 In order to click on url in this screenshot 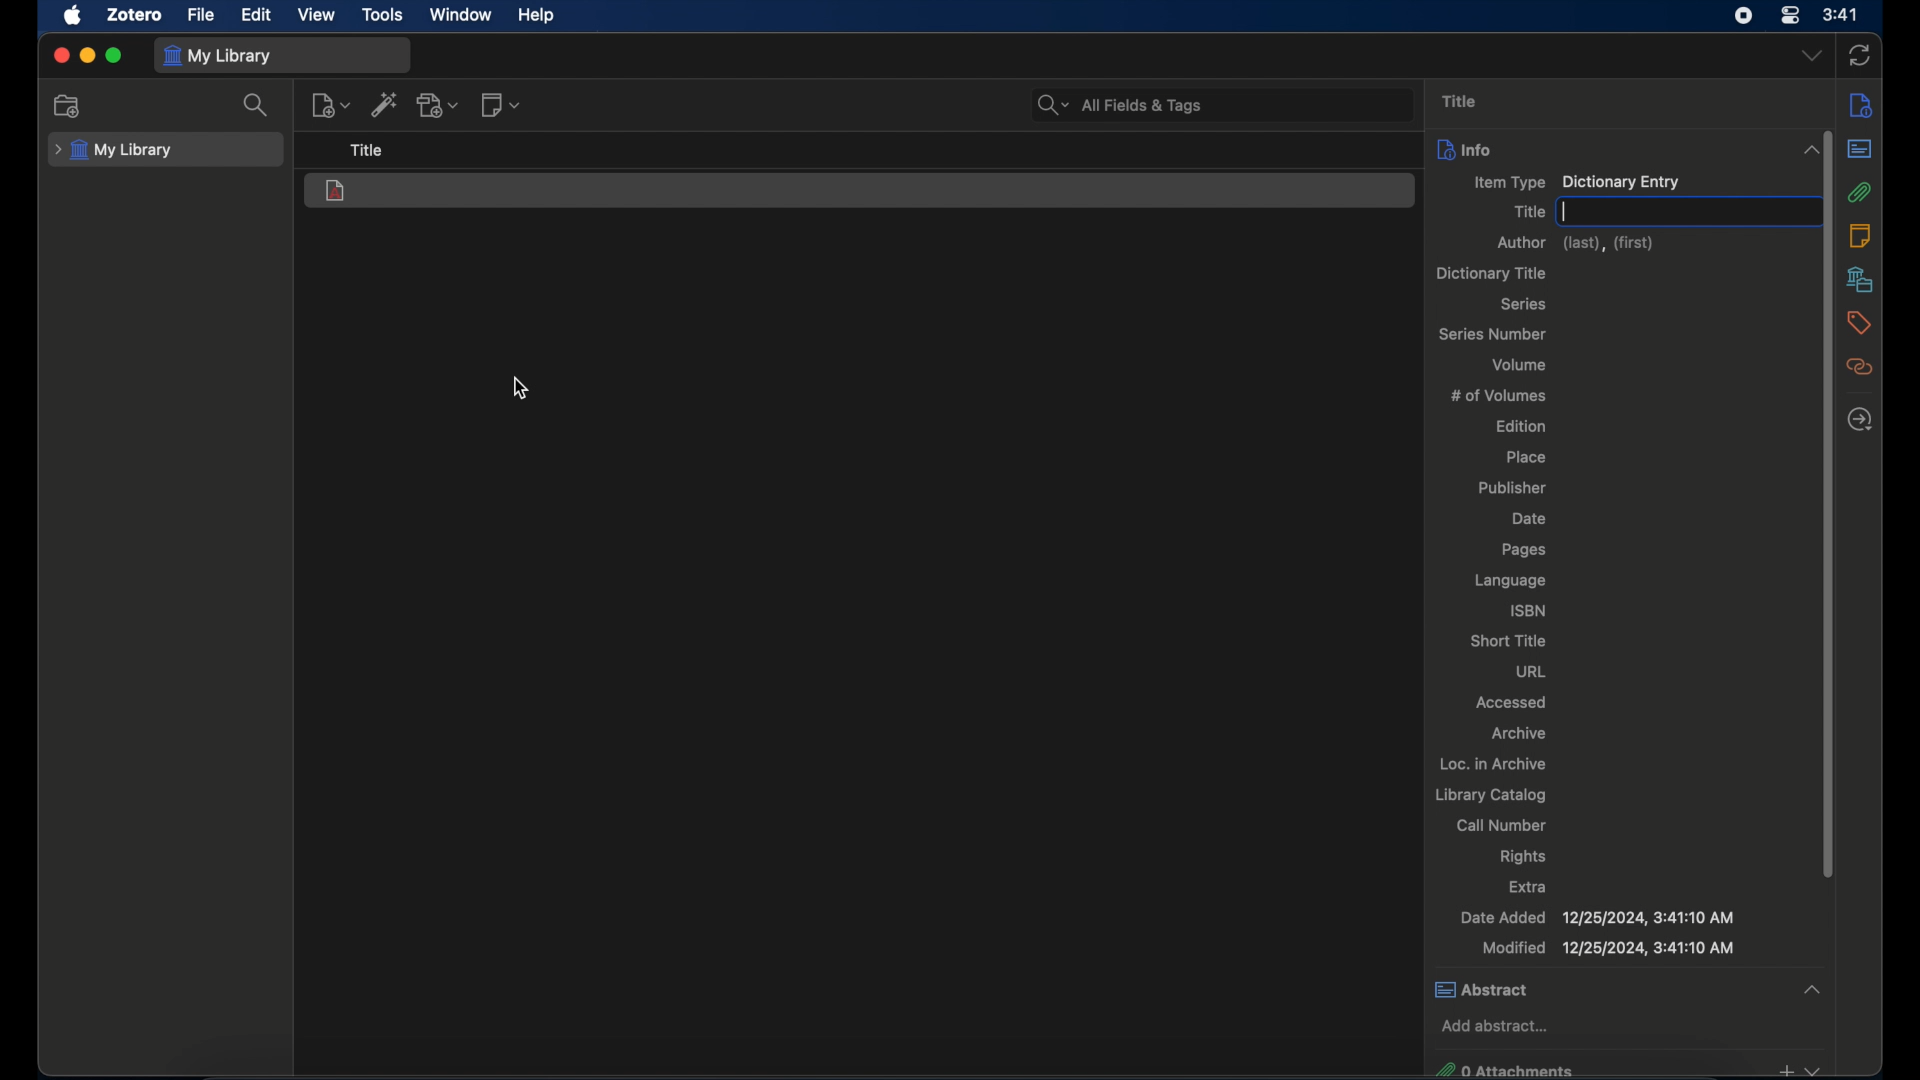, I will do `click(1531, 671)`.